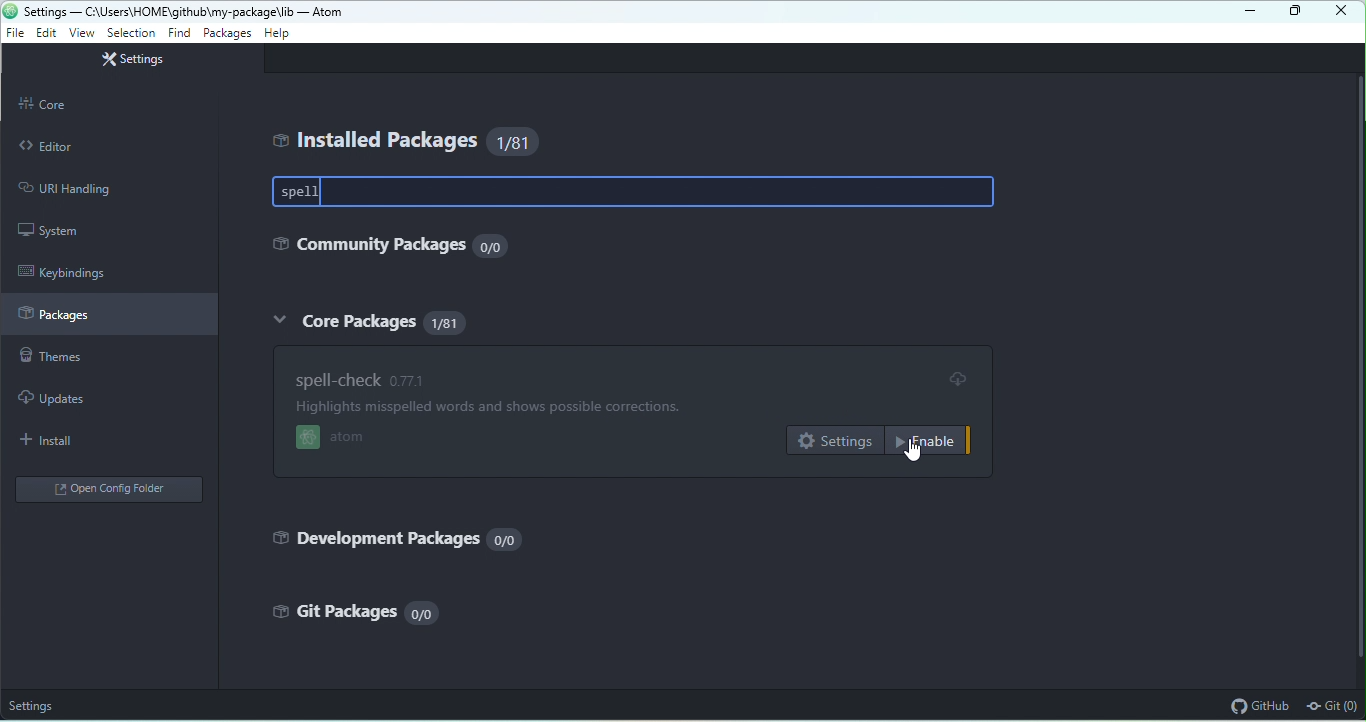 The height and width of the screenshot is (722, 1366). Describe the element at coordinates (1357, 366) in the screenshot. I see `vertical scrollbar` at that location.